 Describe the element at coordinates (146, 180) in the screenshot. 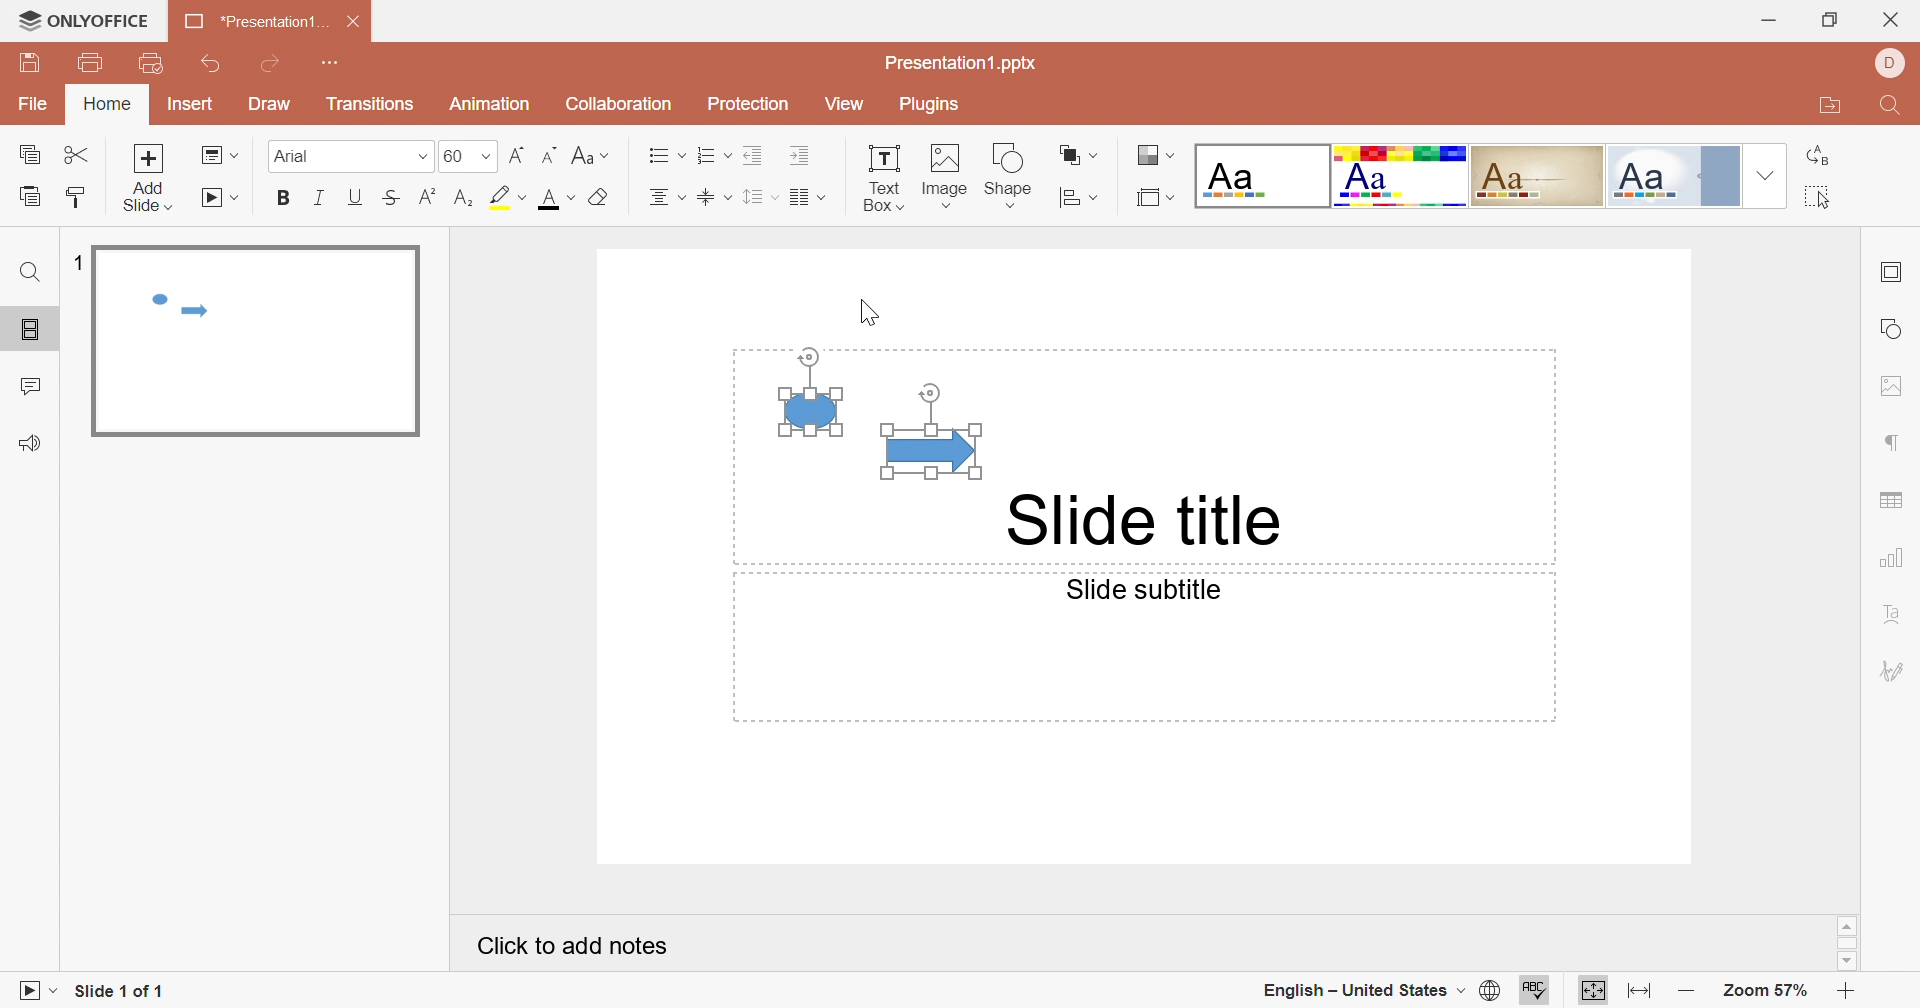

I see `Add slide` at that location.